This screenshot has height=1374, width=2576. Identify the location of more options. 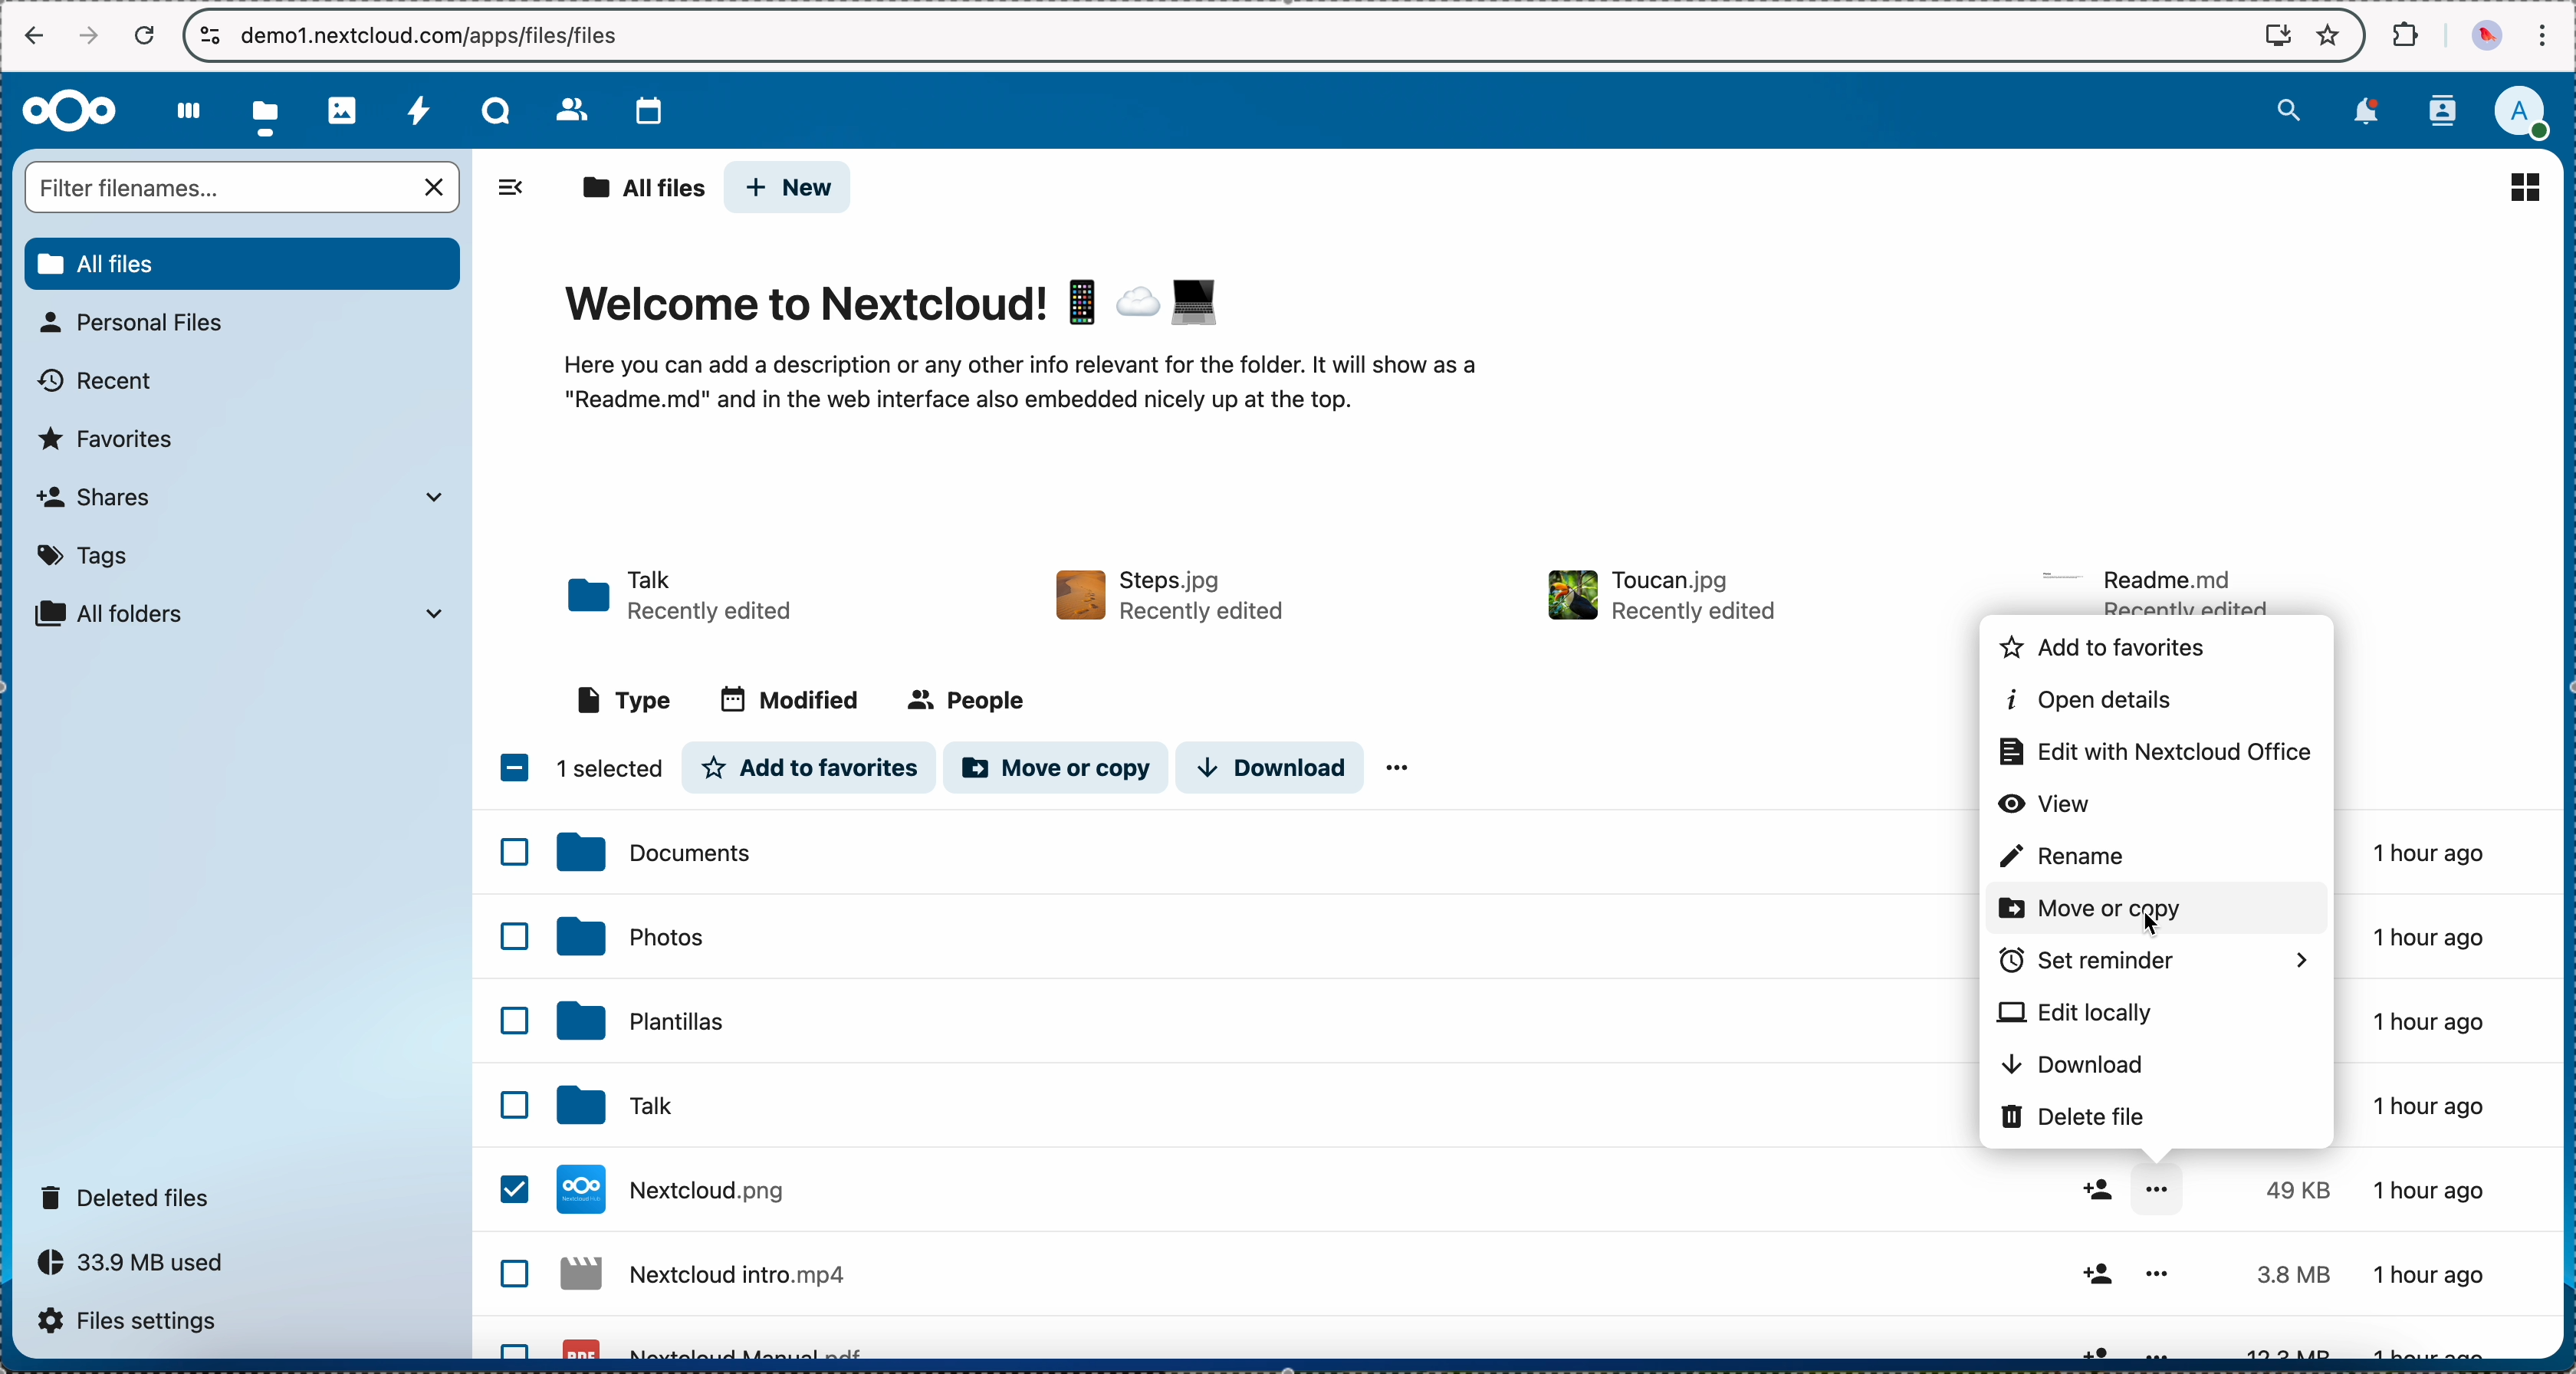
(1401, 766).